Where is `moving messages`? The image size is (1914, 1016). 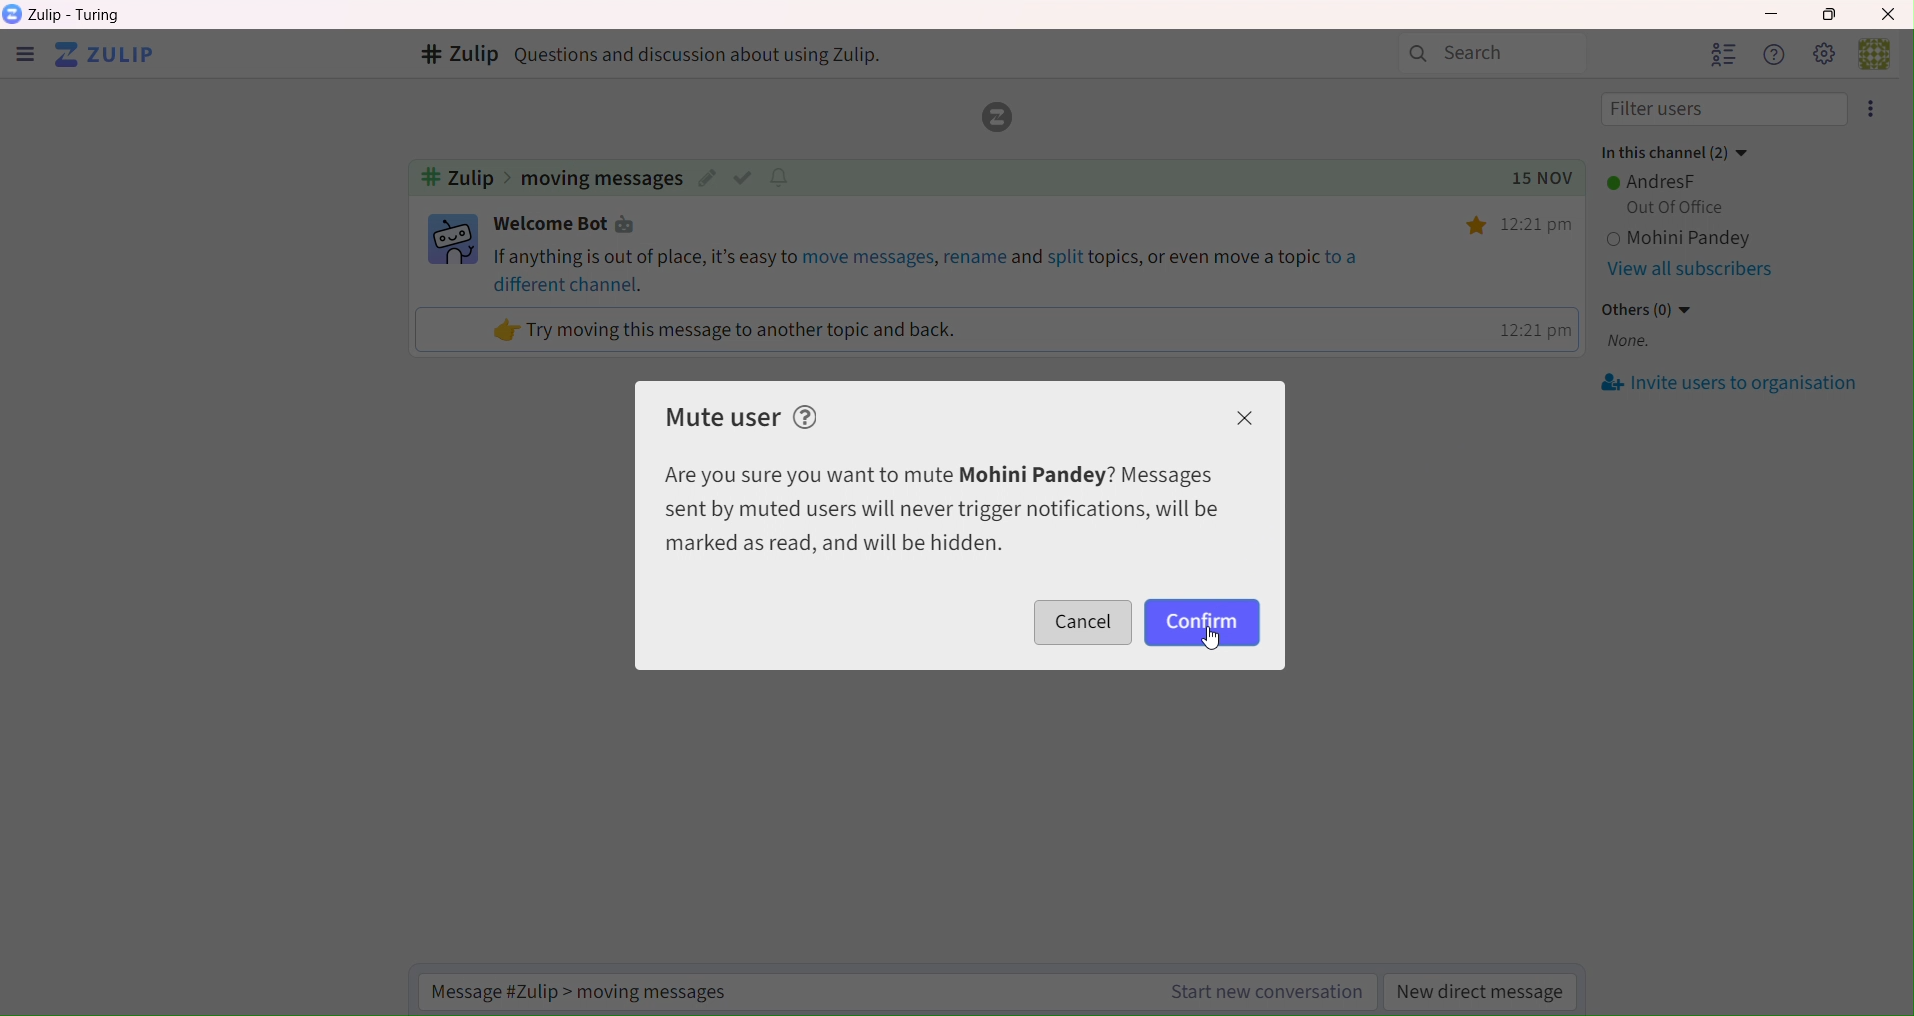
moving messages is located at coordinates (601, 179).